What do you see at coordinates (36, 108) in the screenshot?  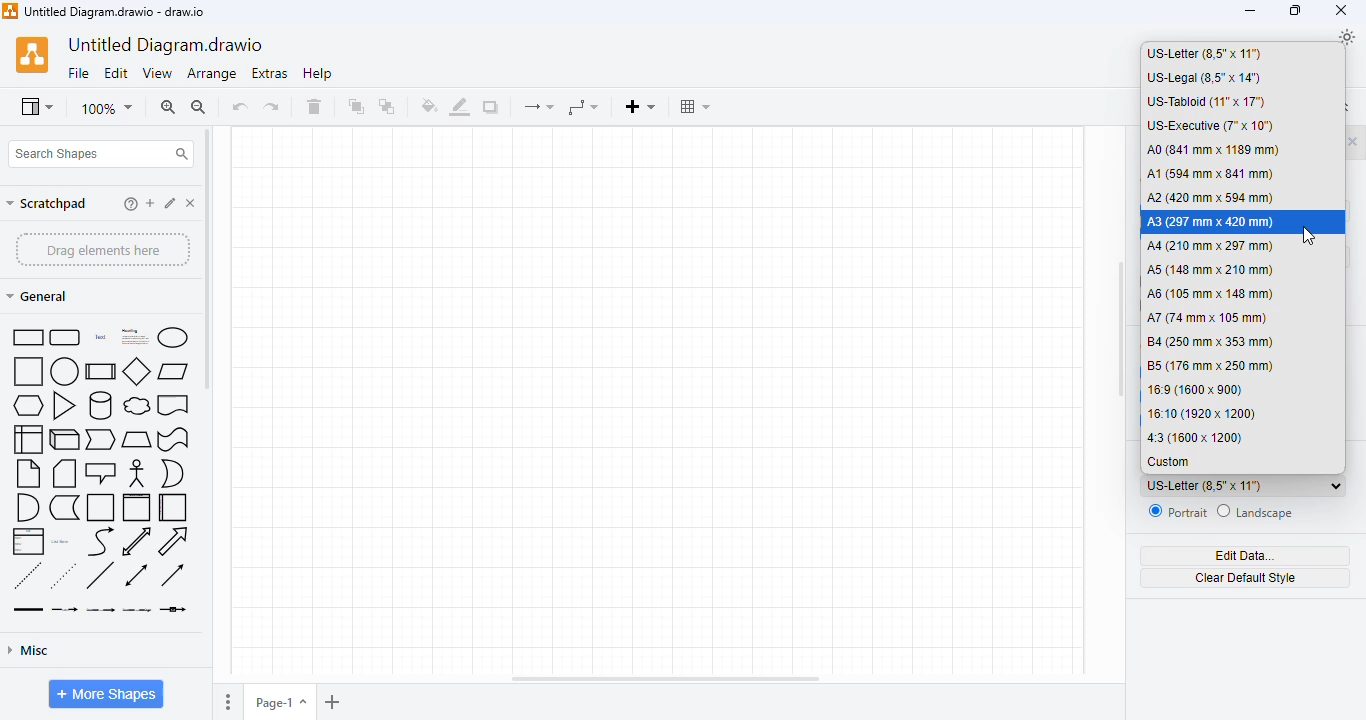 I see `view` at bounding box center [36, 108].